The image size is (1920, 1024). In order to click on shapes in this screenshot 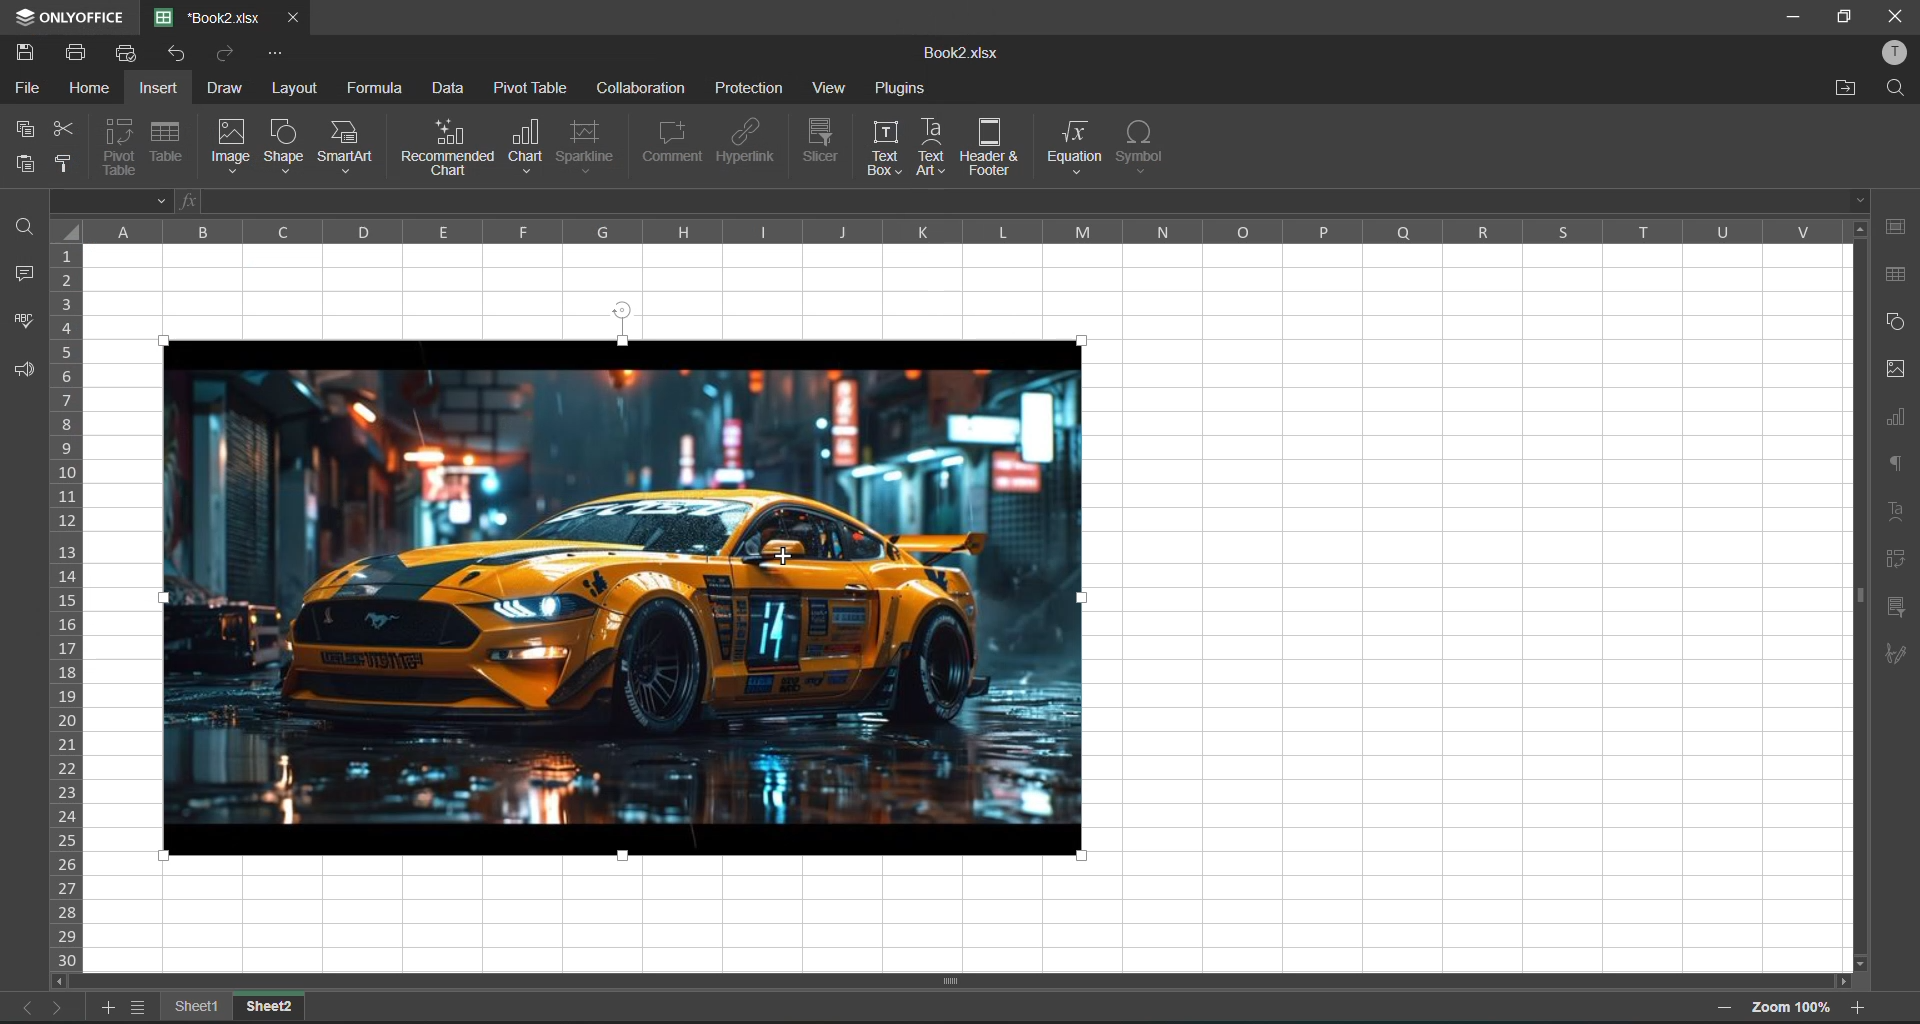, I will do `click(1895, 326)`.